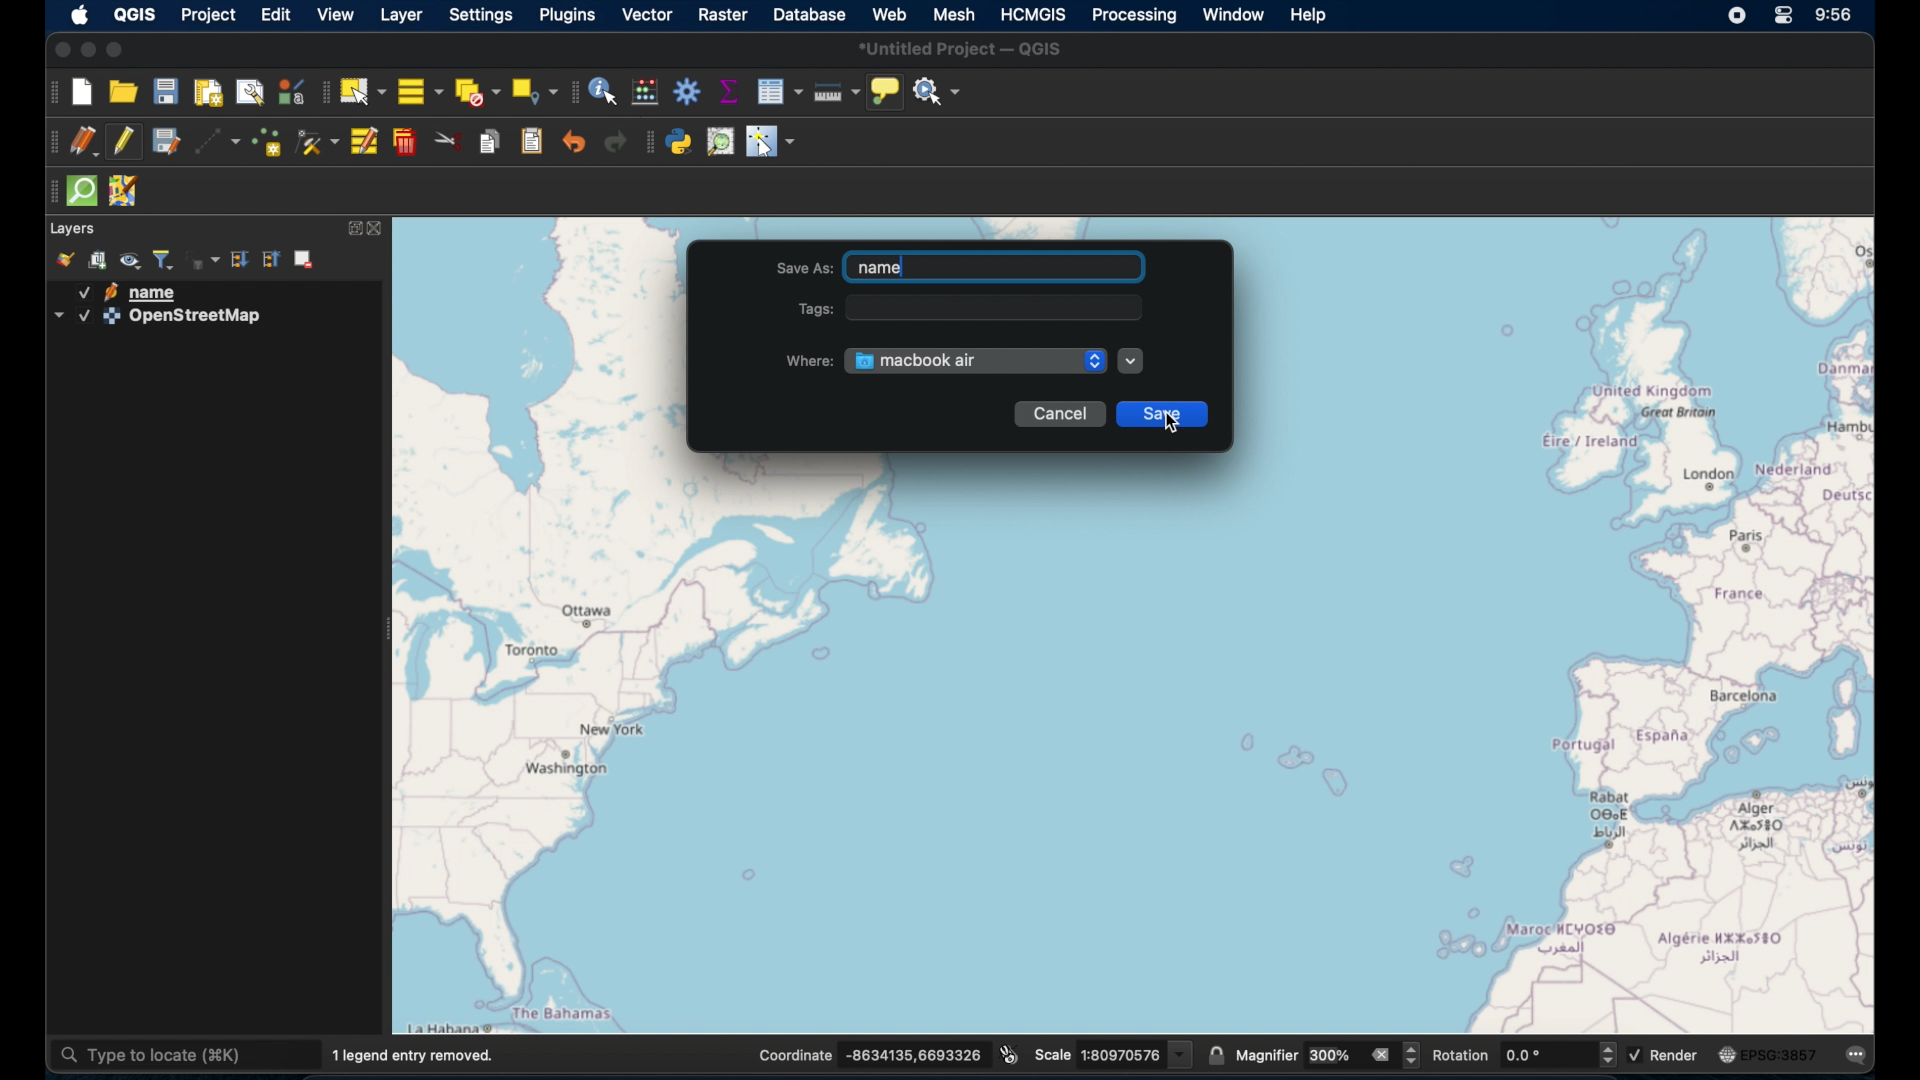 Image resolution: width=1920 pixels, height=1080 pixels. Describe the element at coordinates (418, 1055) in the screenshot. I see `1 legend entry removed` at that location.